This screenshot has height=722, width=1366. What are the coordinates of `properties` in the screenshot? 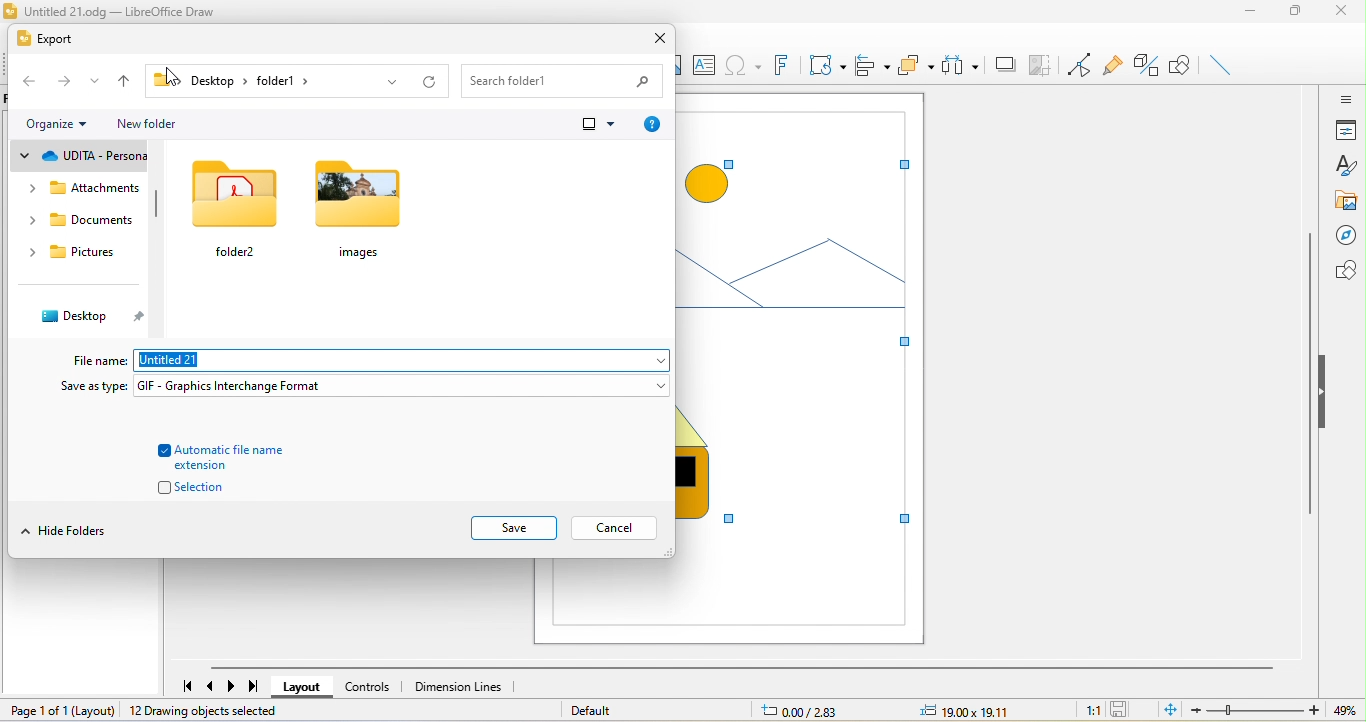 It's located at (1345, 130).